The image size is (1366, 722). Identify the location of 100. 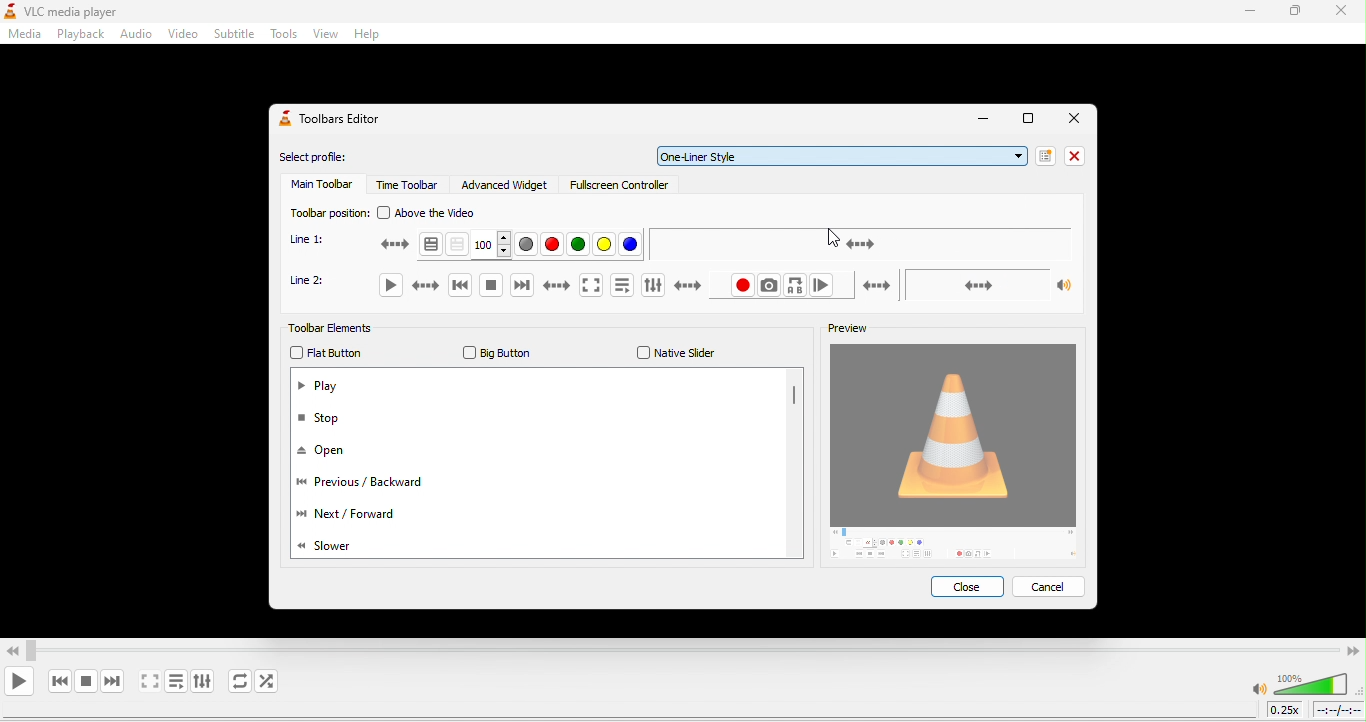
(491, 244).